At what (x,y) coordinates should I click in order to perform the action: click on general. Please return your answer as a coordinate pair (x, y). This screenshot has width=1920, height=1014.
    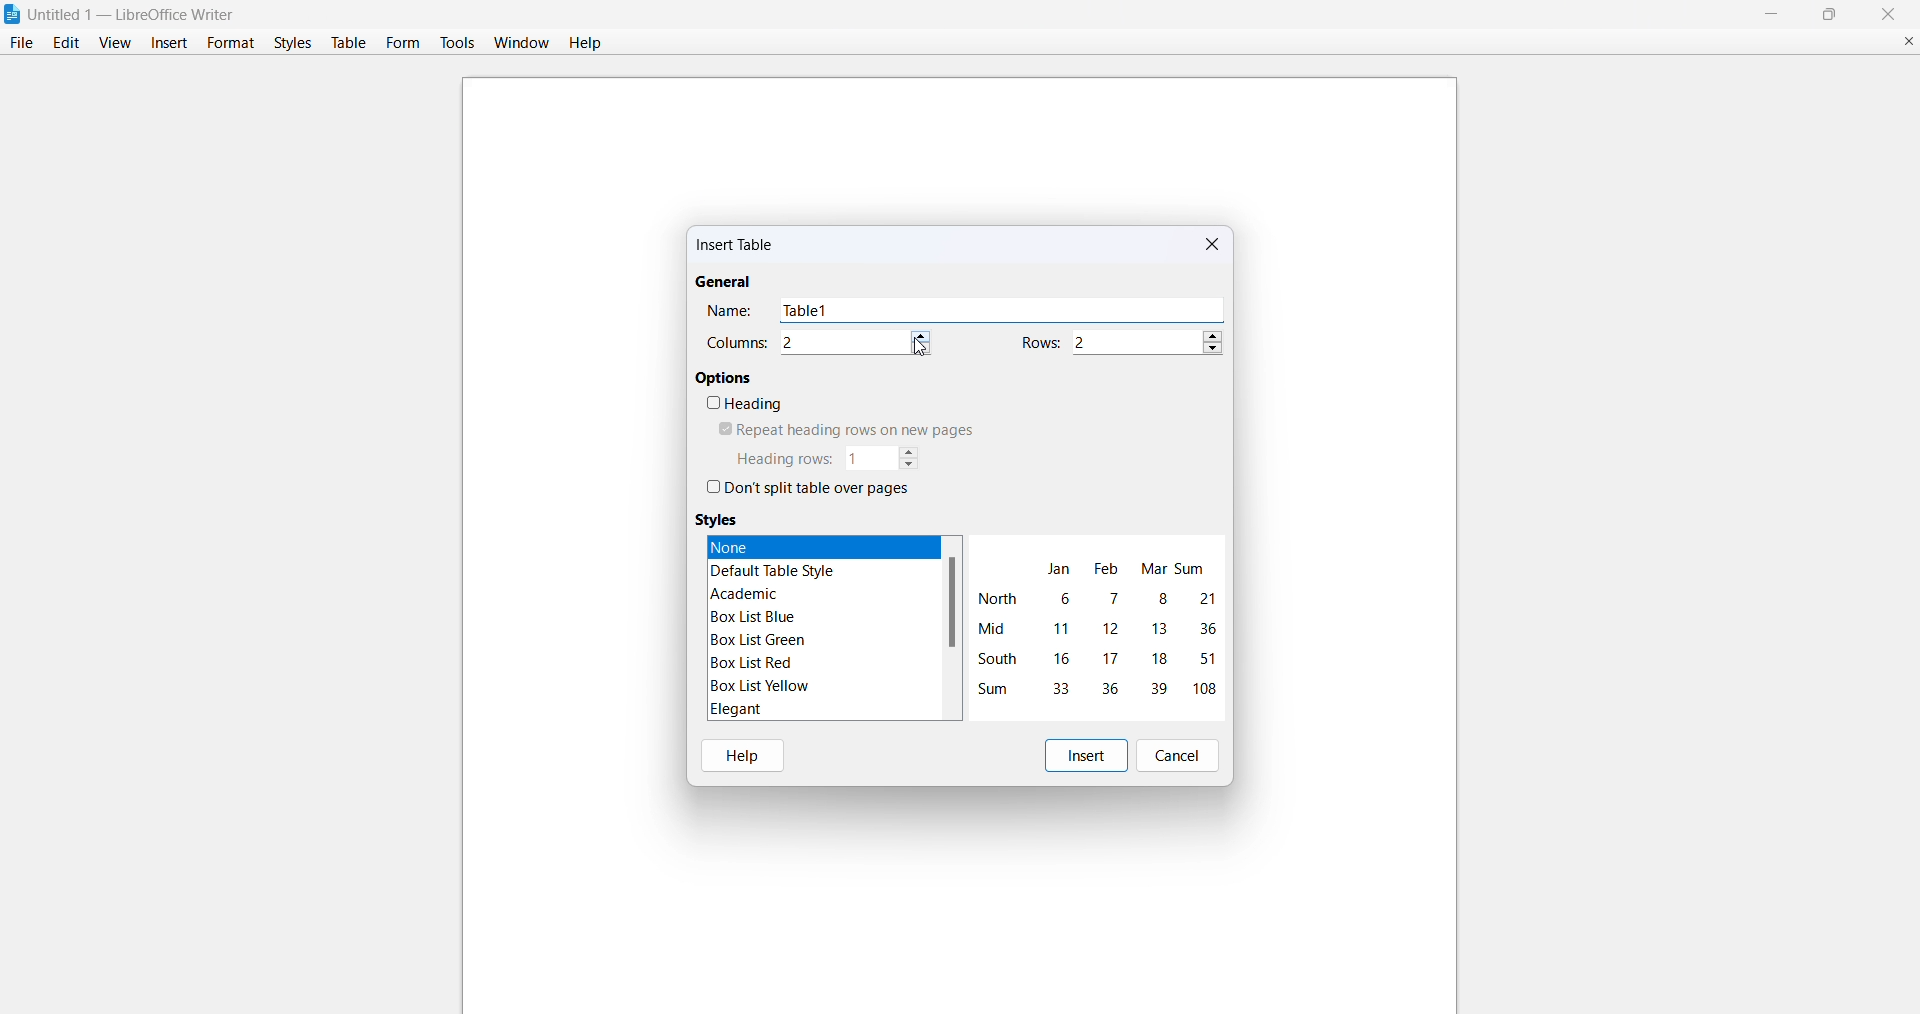
    Looking at the image, I should click on (723, 283).